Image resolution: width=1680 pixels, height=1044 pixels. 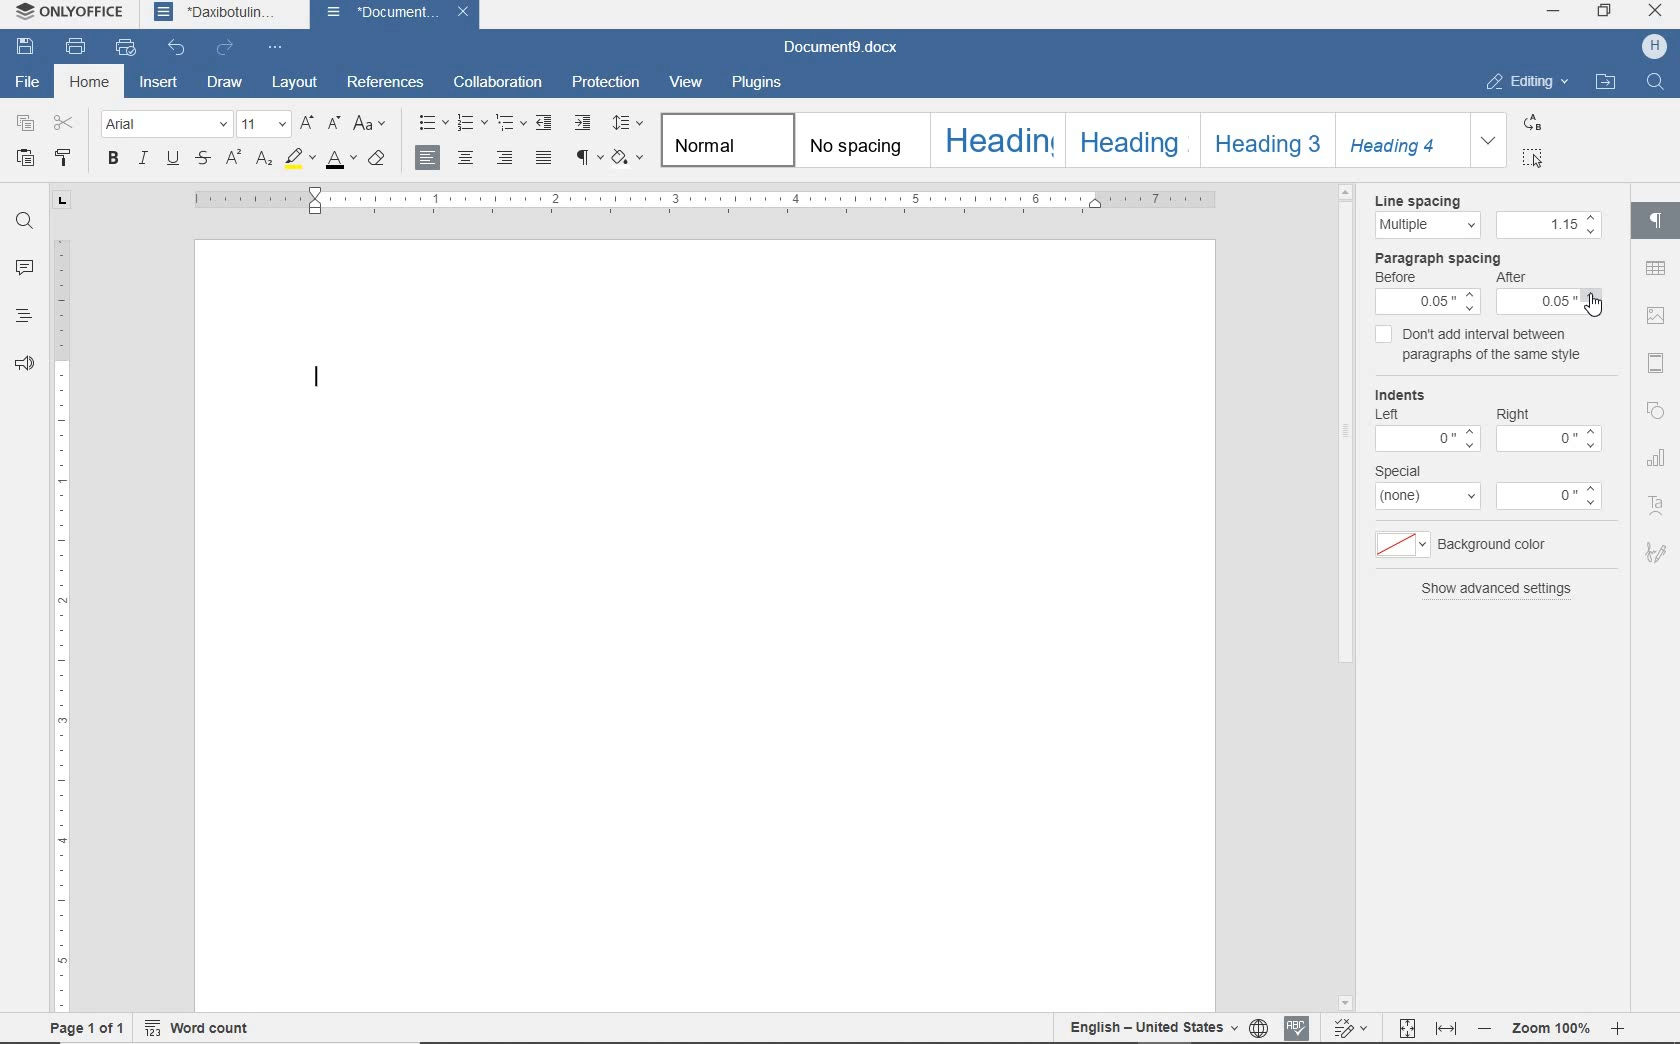 I want to click on text art, so click(x=1657, y=506).